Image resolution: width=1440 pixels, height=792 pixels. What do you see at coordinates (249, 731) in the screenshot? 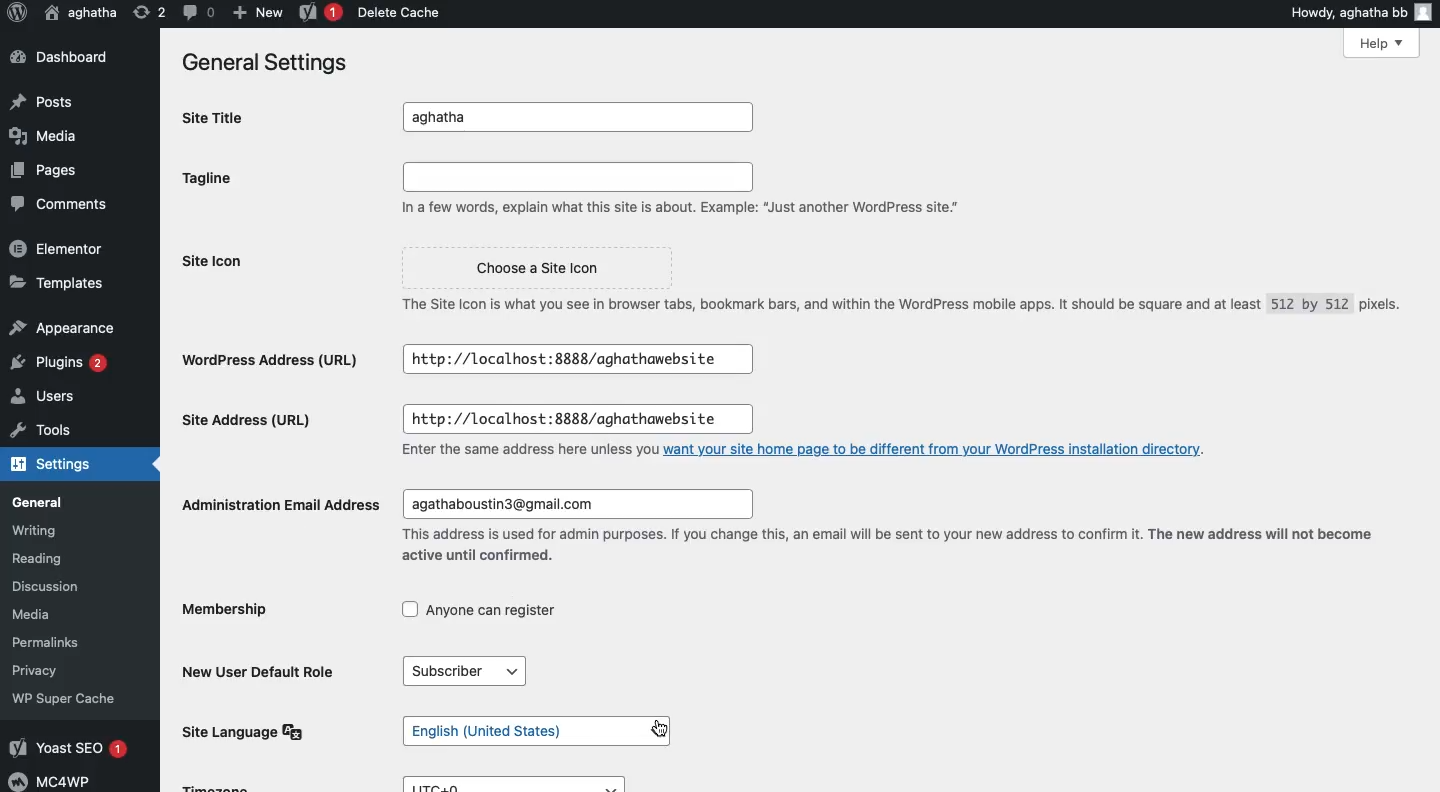
I see `Site language` at bounding box center [249, 731].